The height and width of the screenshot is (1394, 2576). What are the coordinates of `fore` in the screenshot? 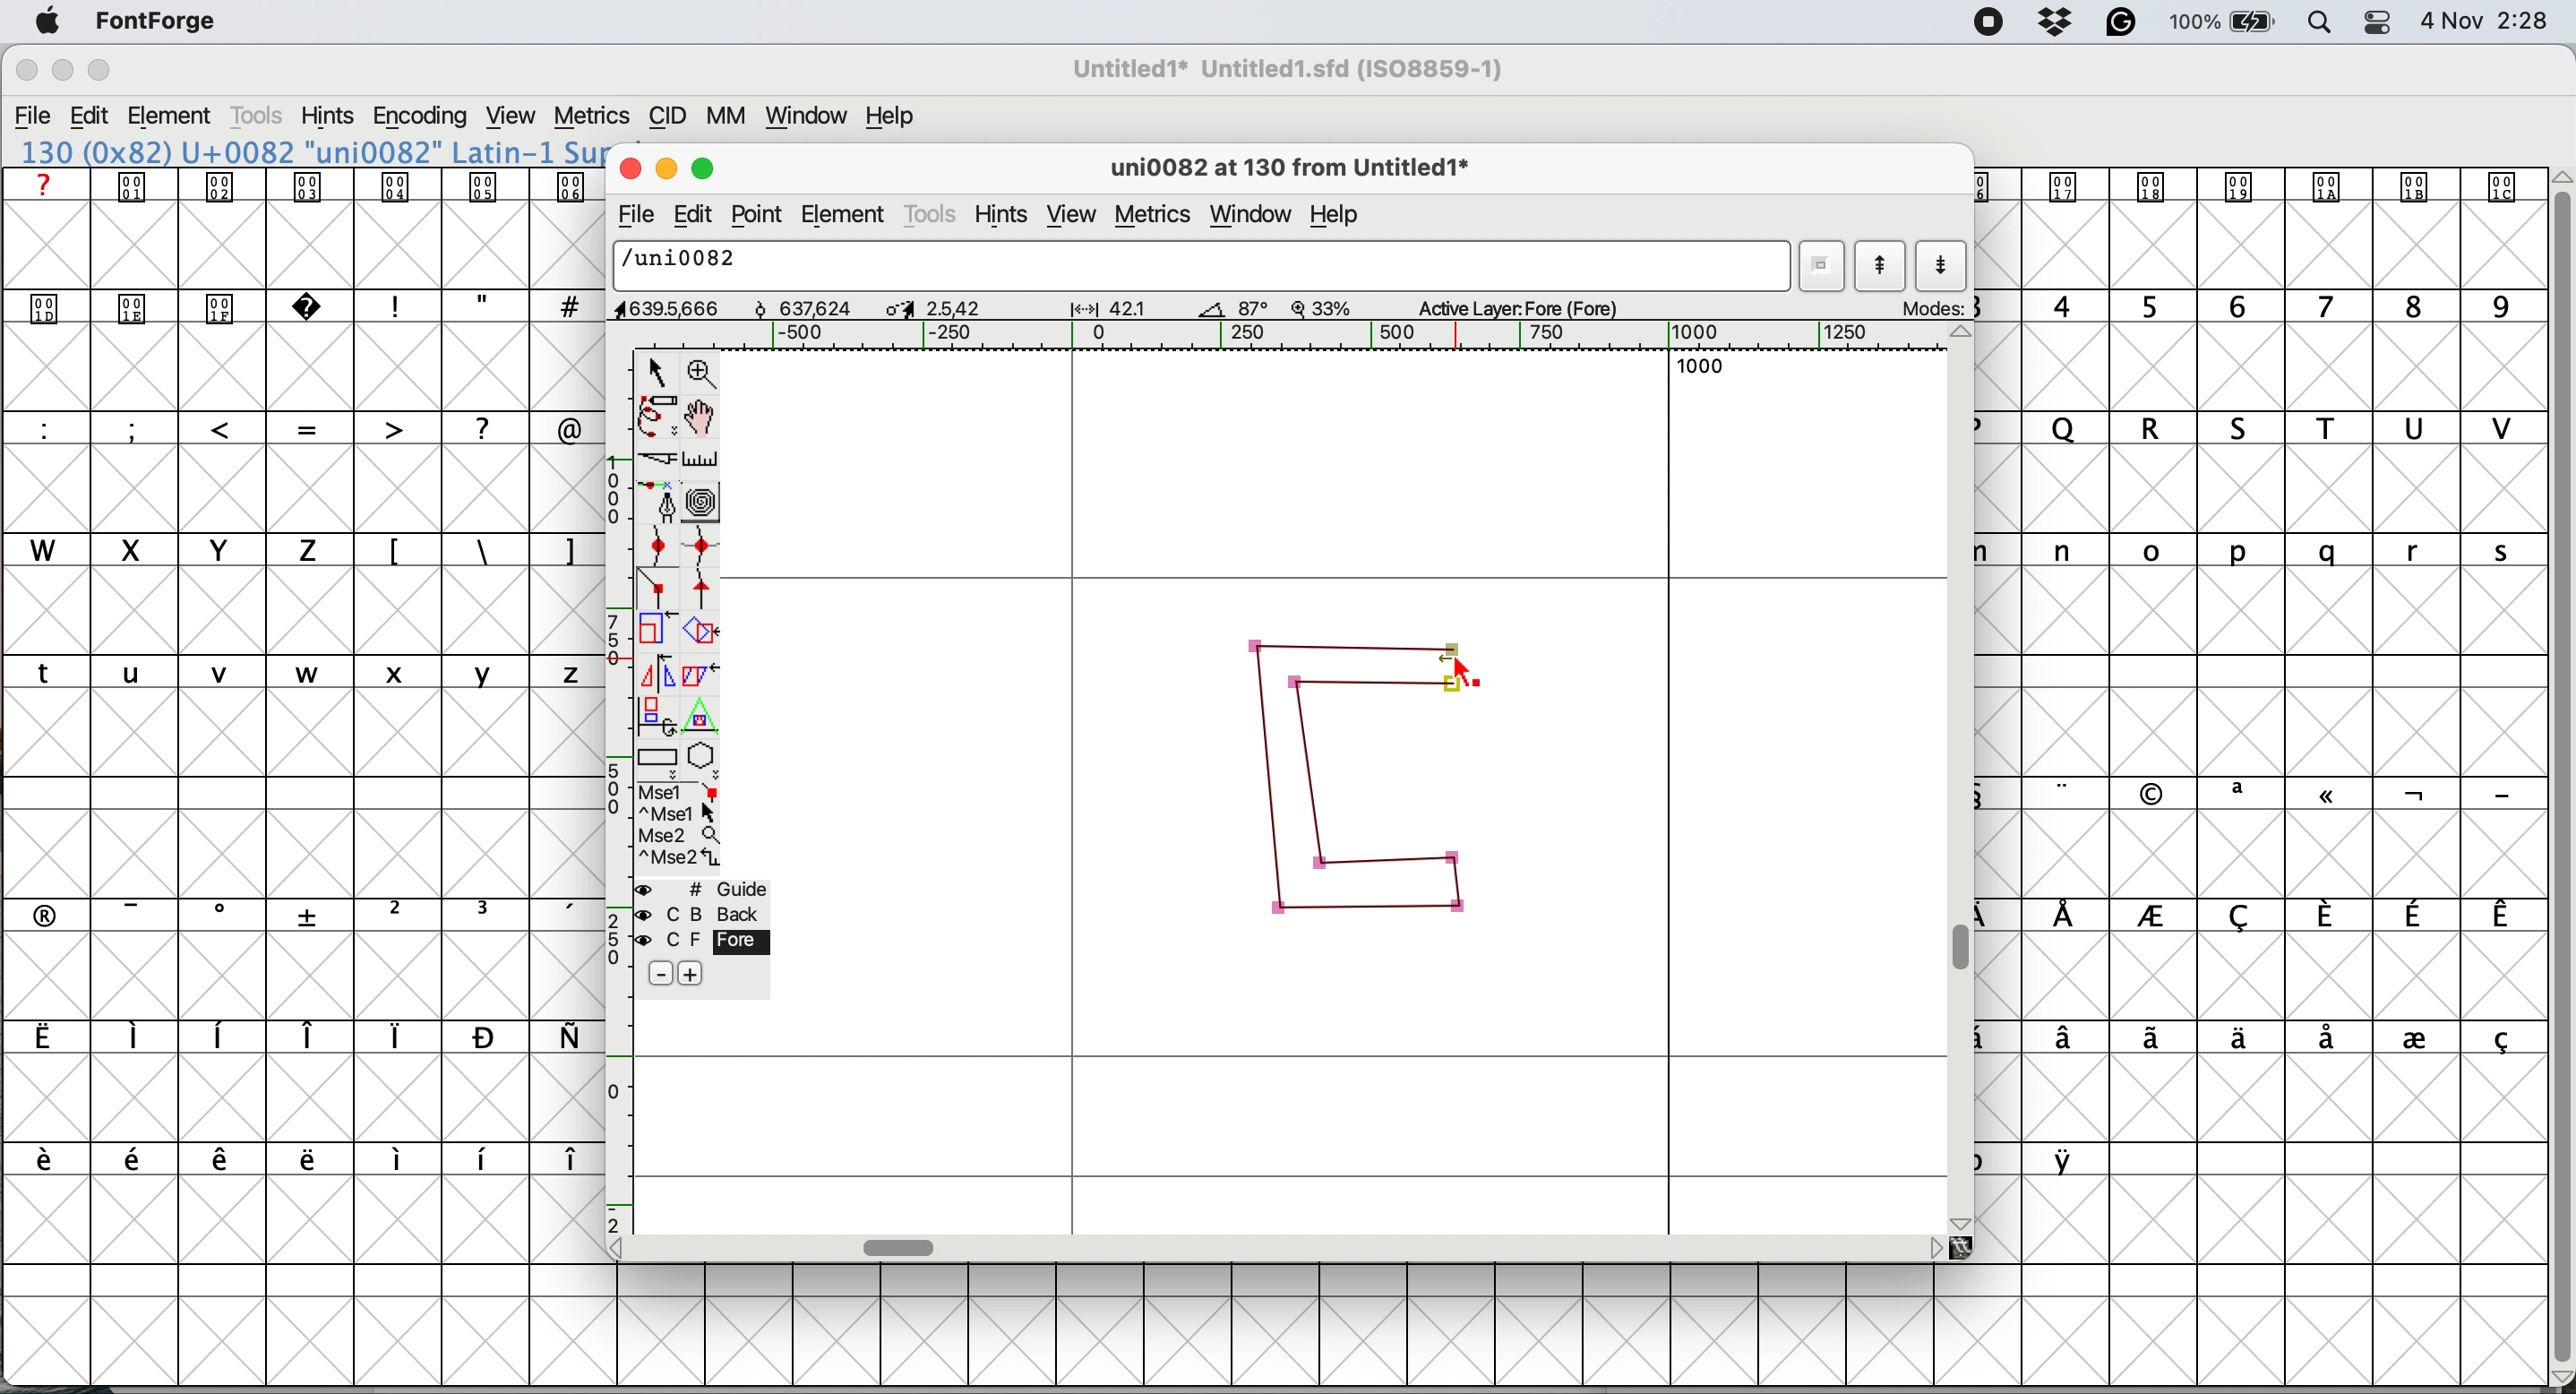 It's located at (702, 940).